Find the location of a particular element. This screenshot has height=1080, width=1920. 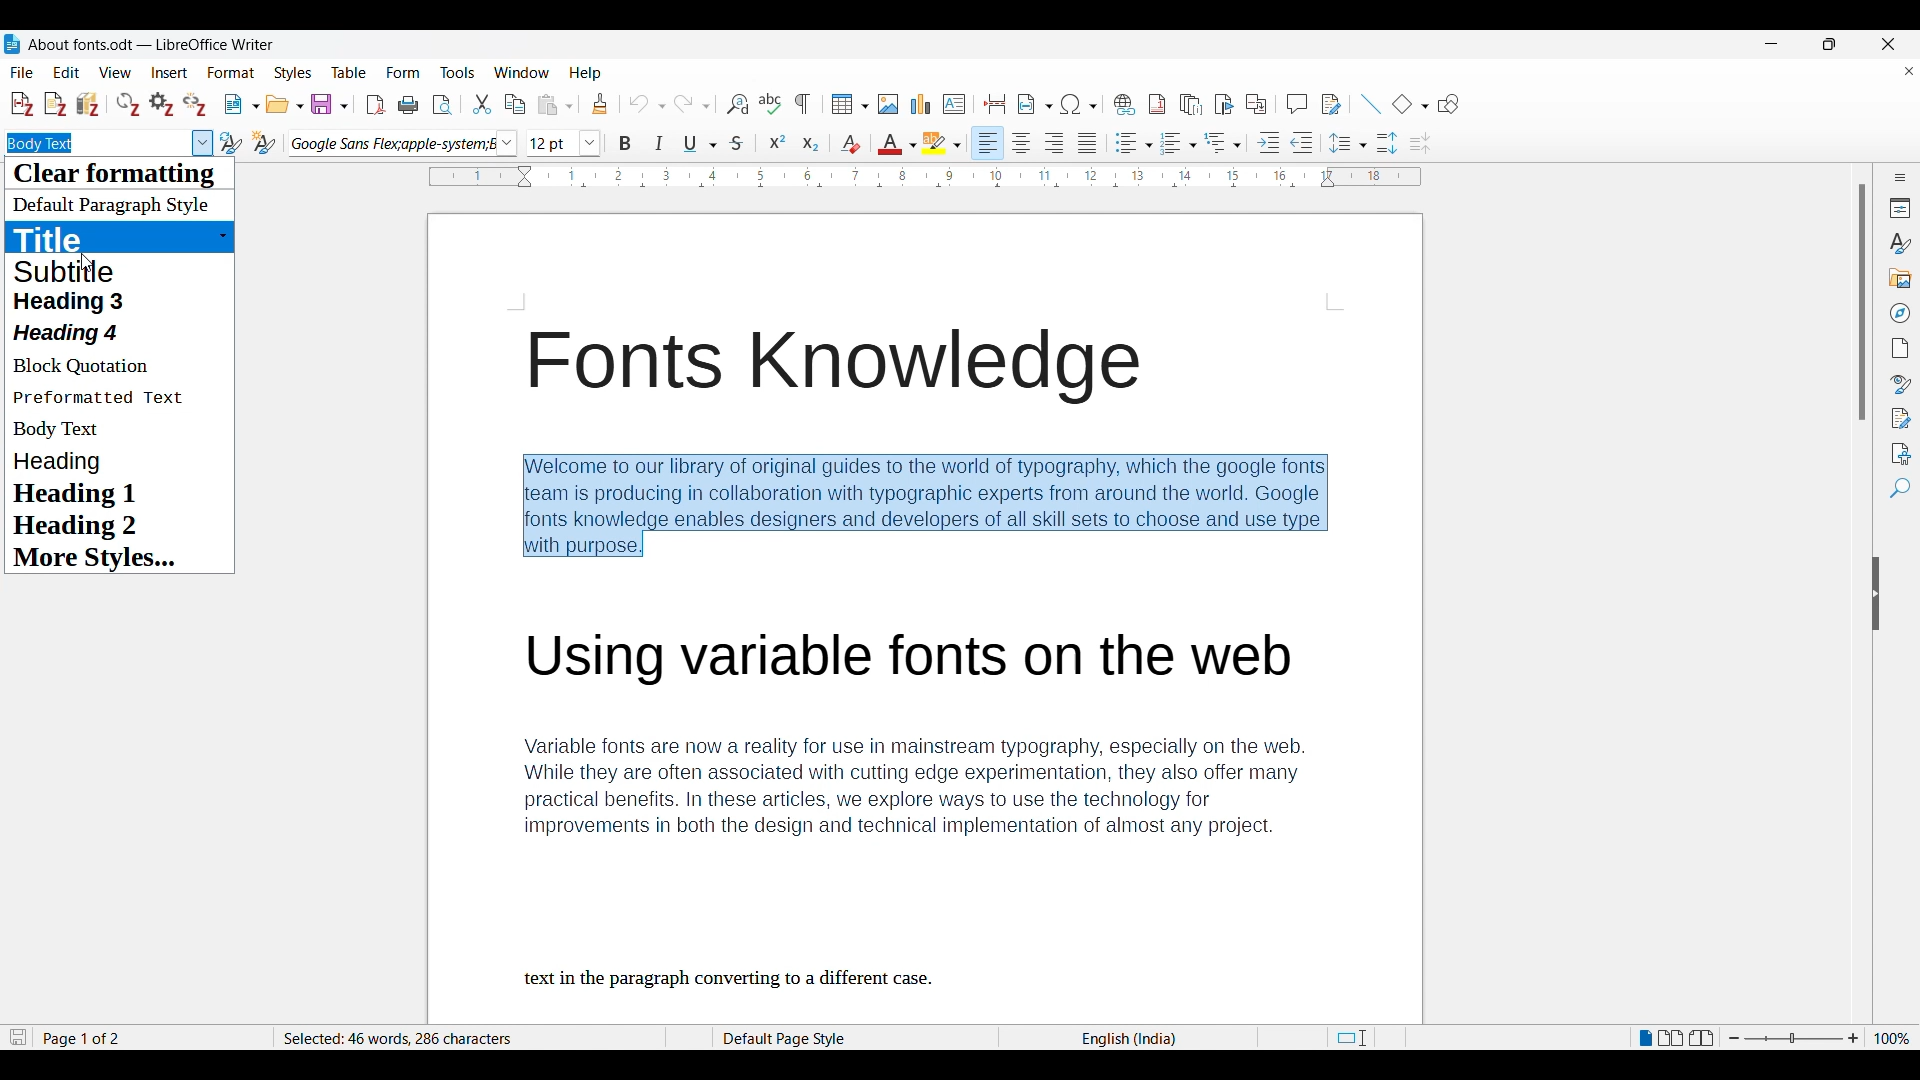

Print is located at coordinates (408, 105).